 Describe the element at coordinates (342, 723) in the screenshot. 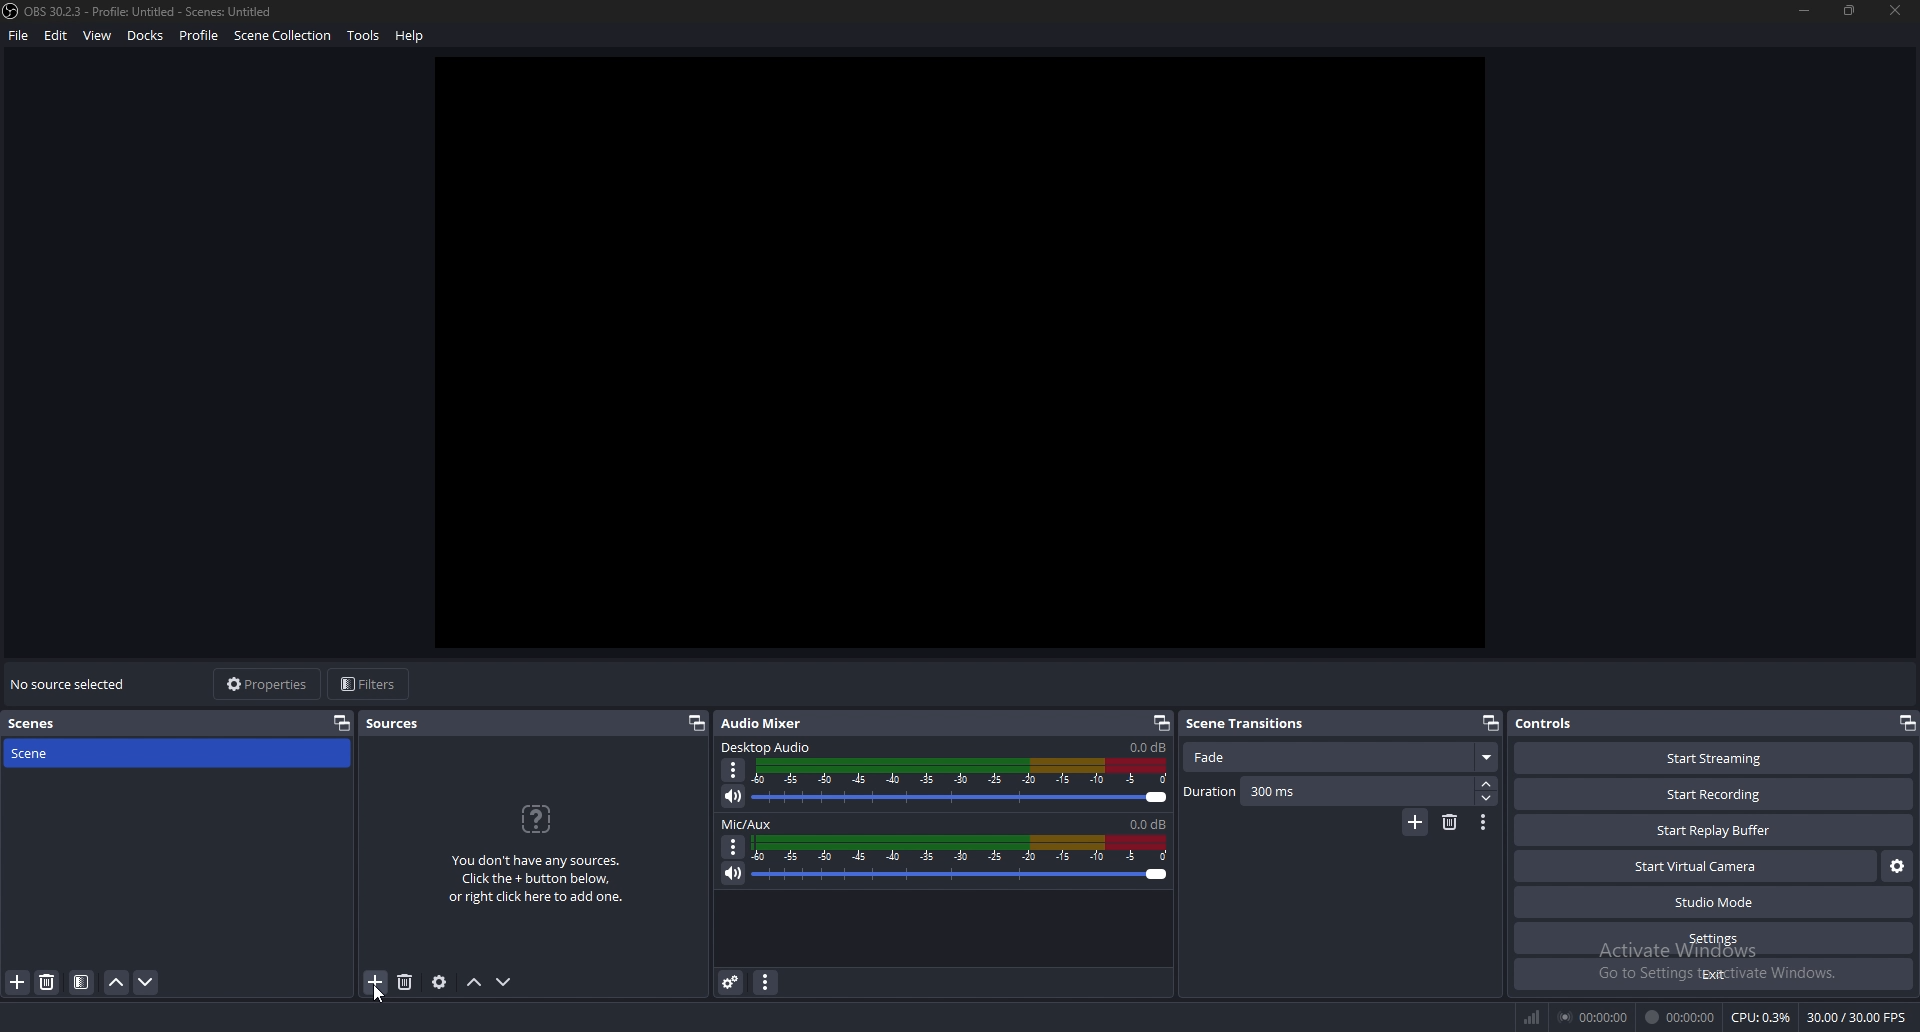

I see `pop out` at that location.